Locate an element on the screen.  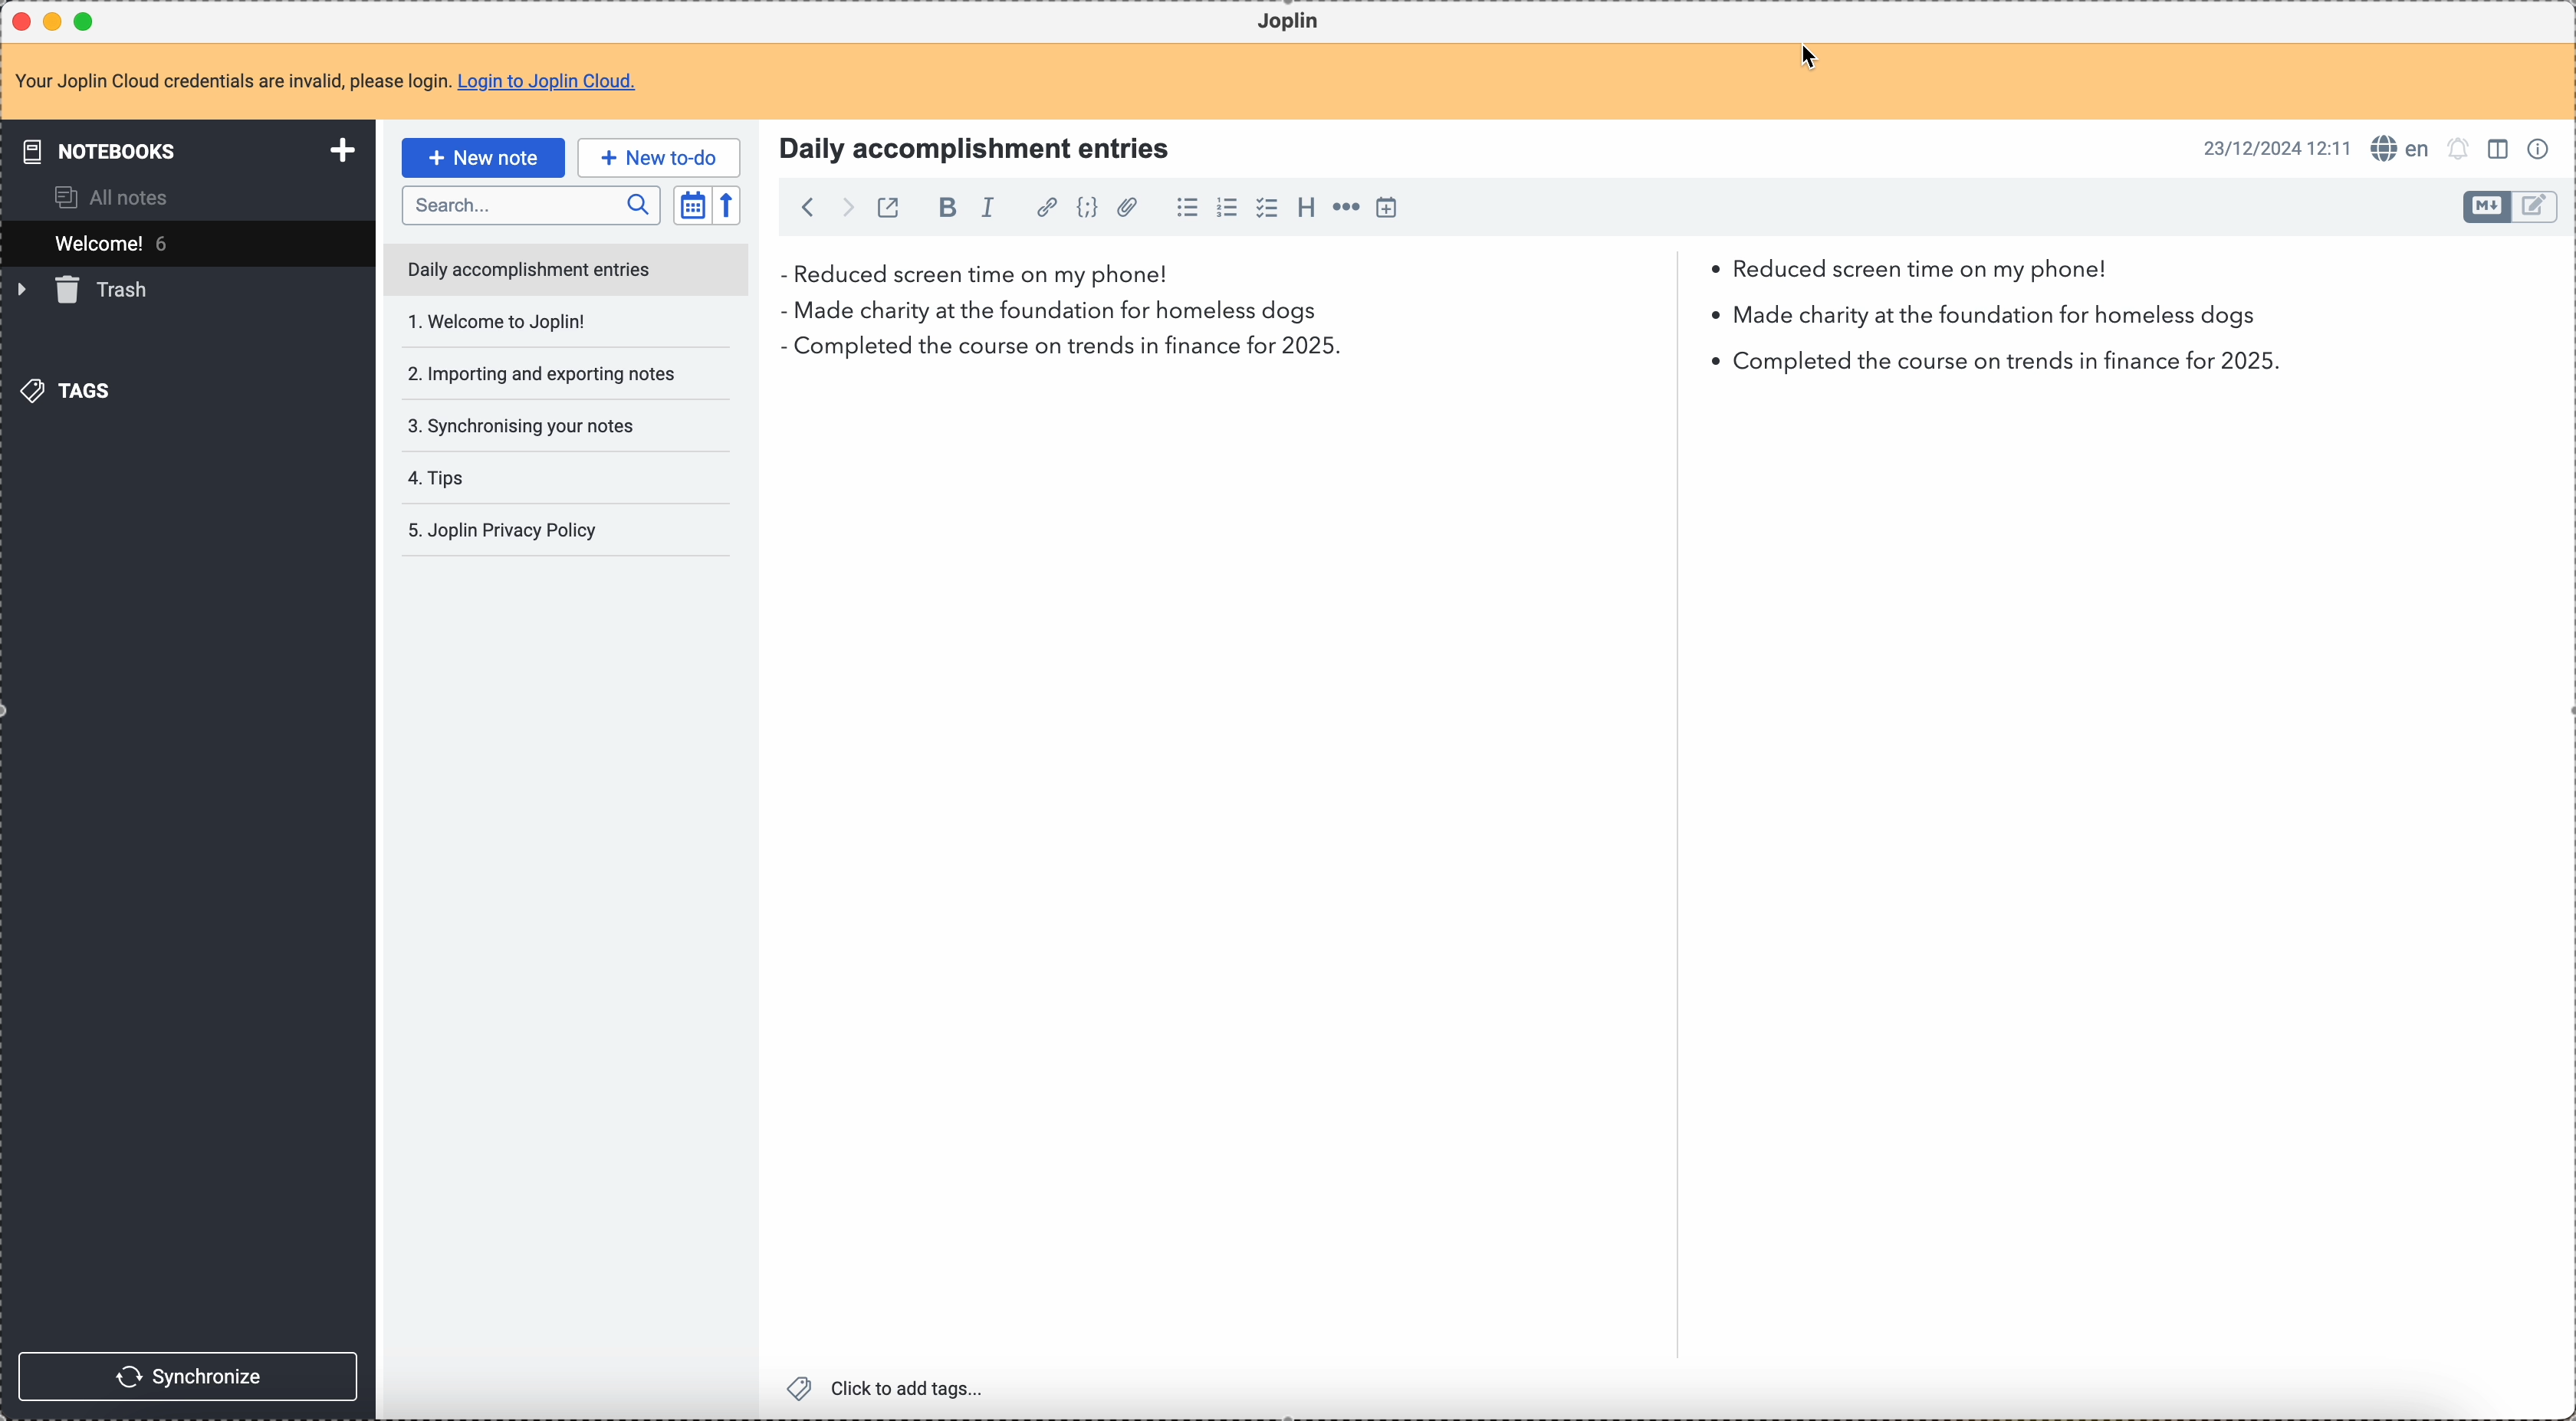
note properties is located at coordinates (2539, 150).